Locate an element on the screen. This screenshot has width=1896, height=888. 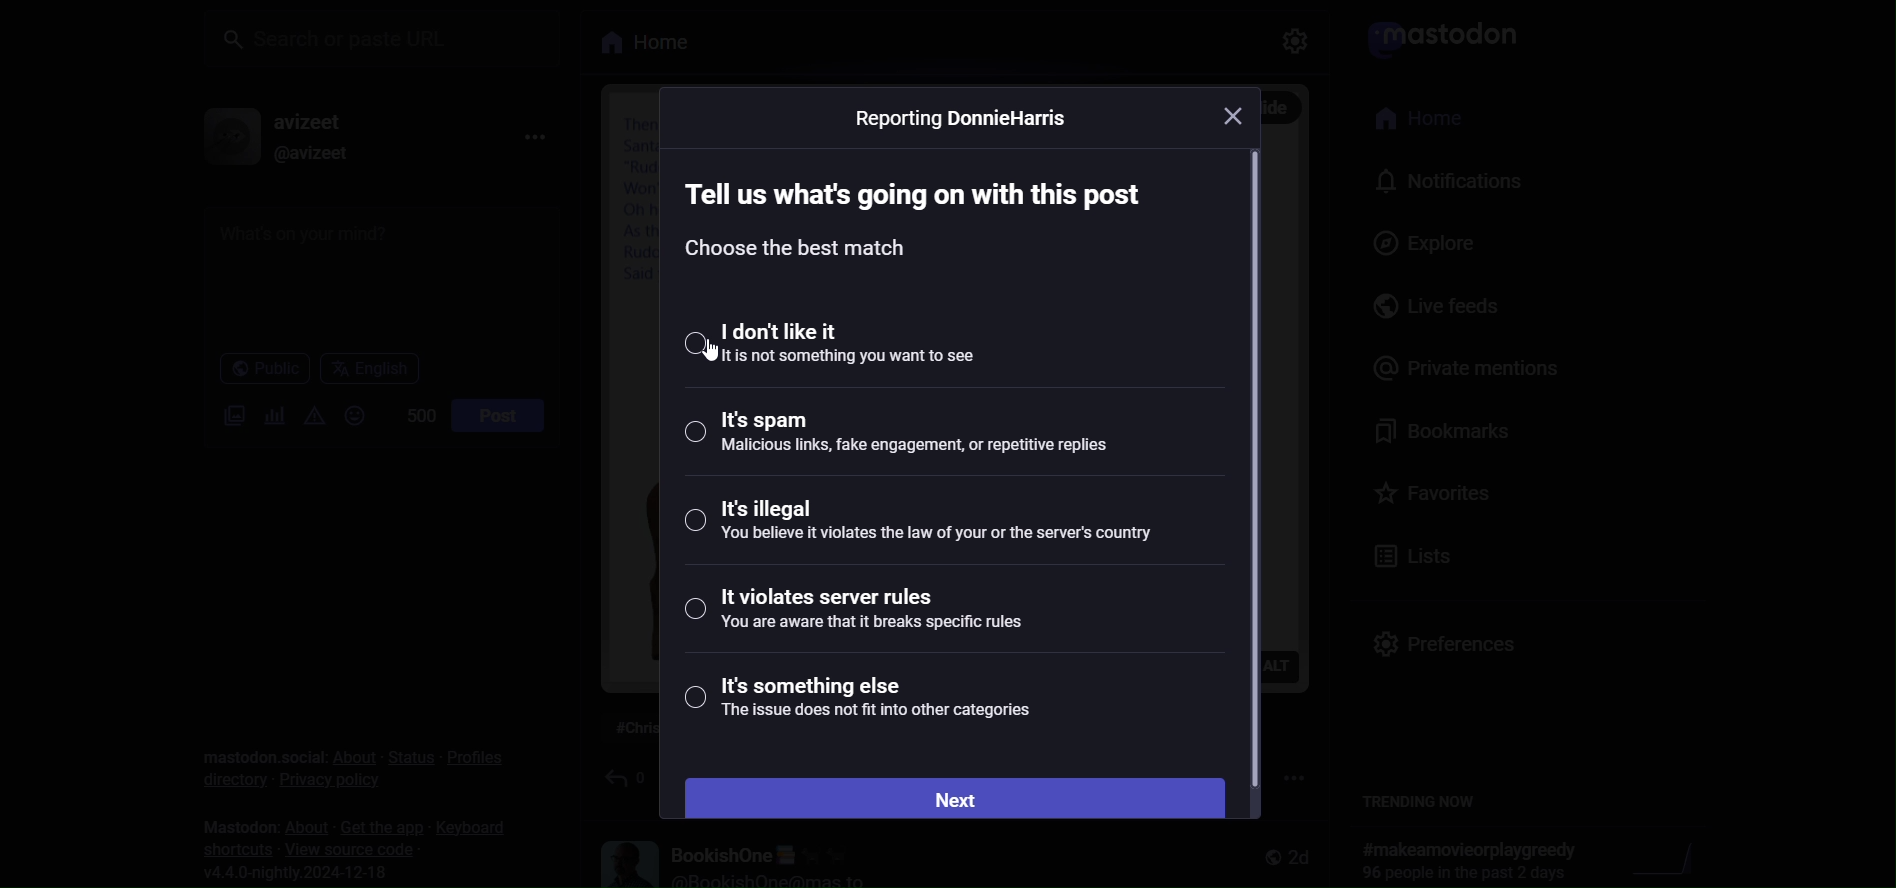
lists is located at coordinates (1411, 552).